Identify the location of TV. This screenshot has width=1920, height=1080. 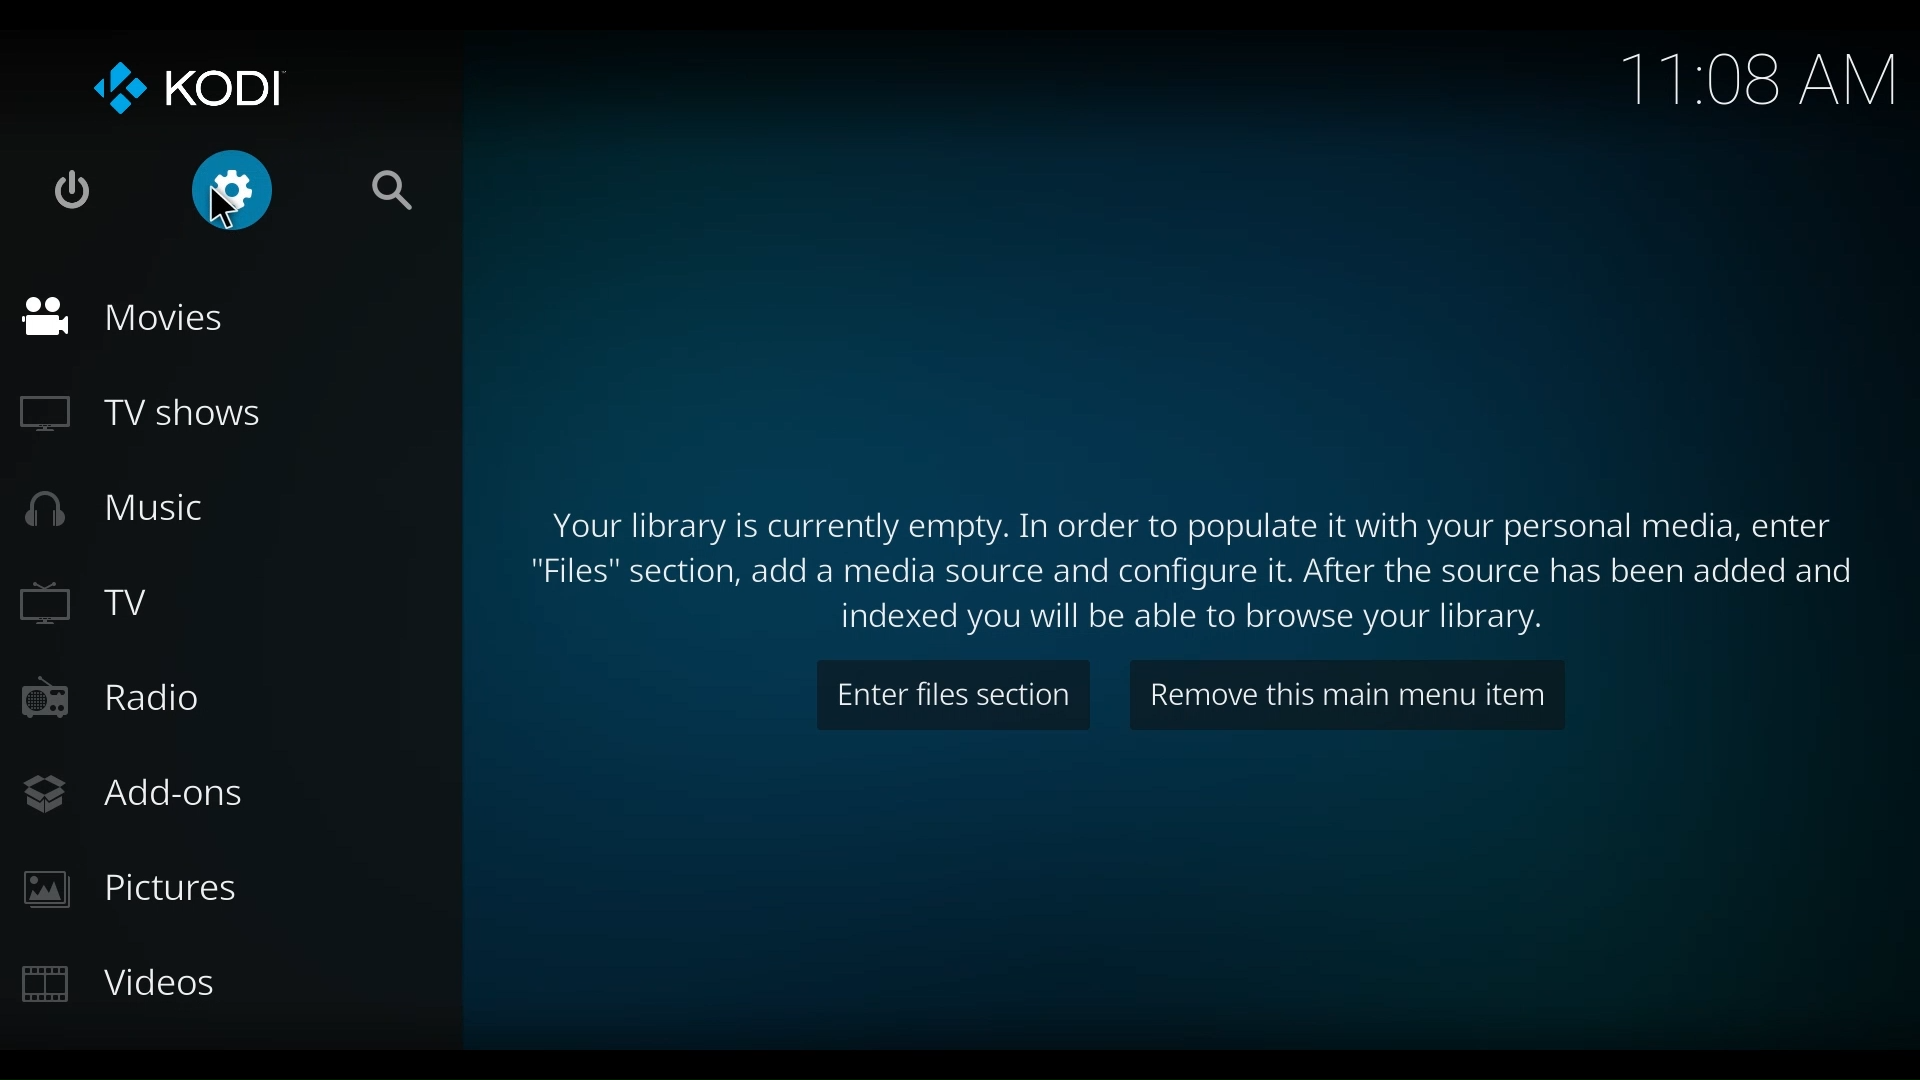
(93, 604).